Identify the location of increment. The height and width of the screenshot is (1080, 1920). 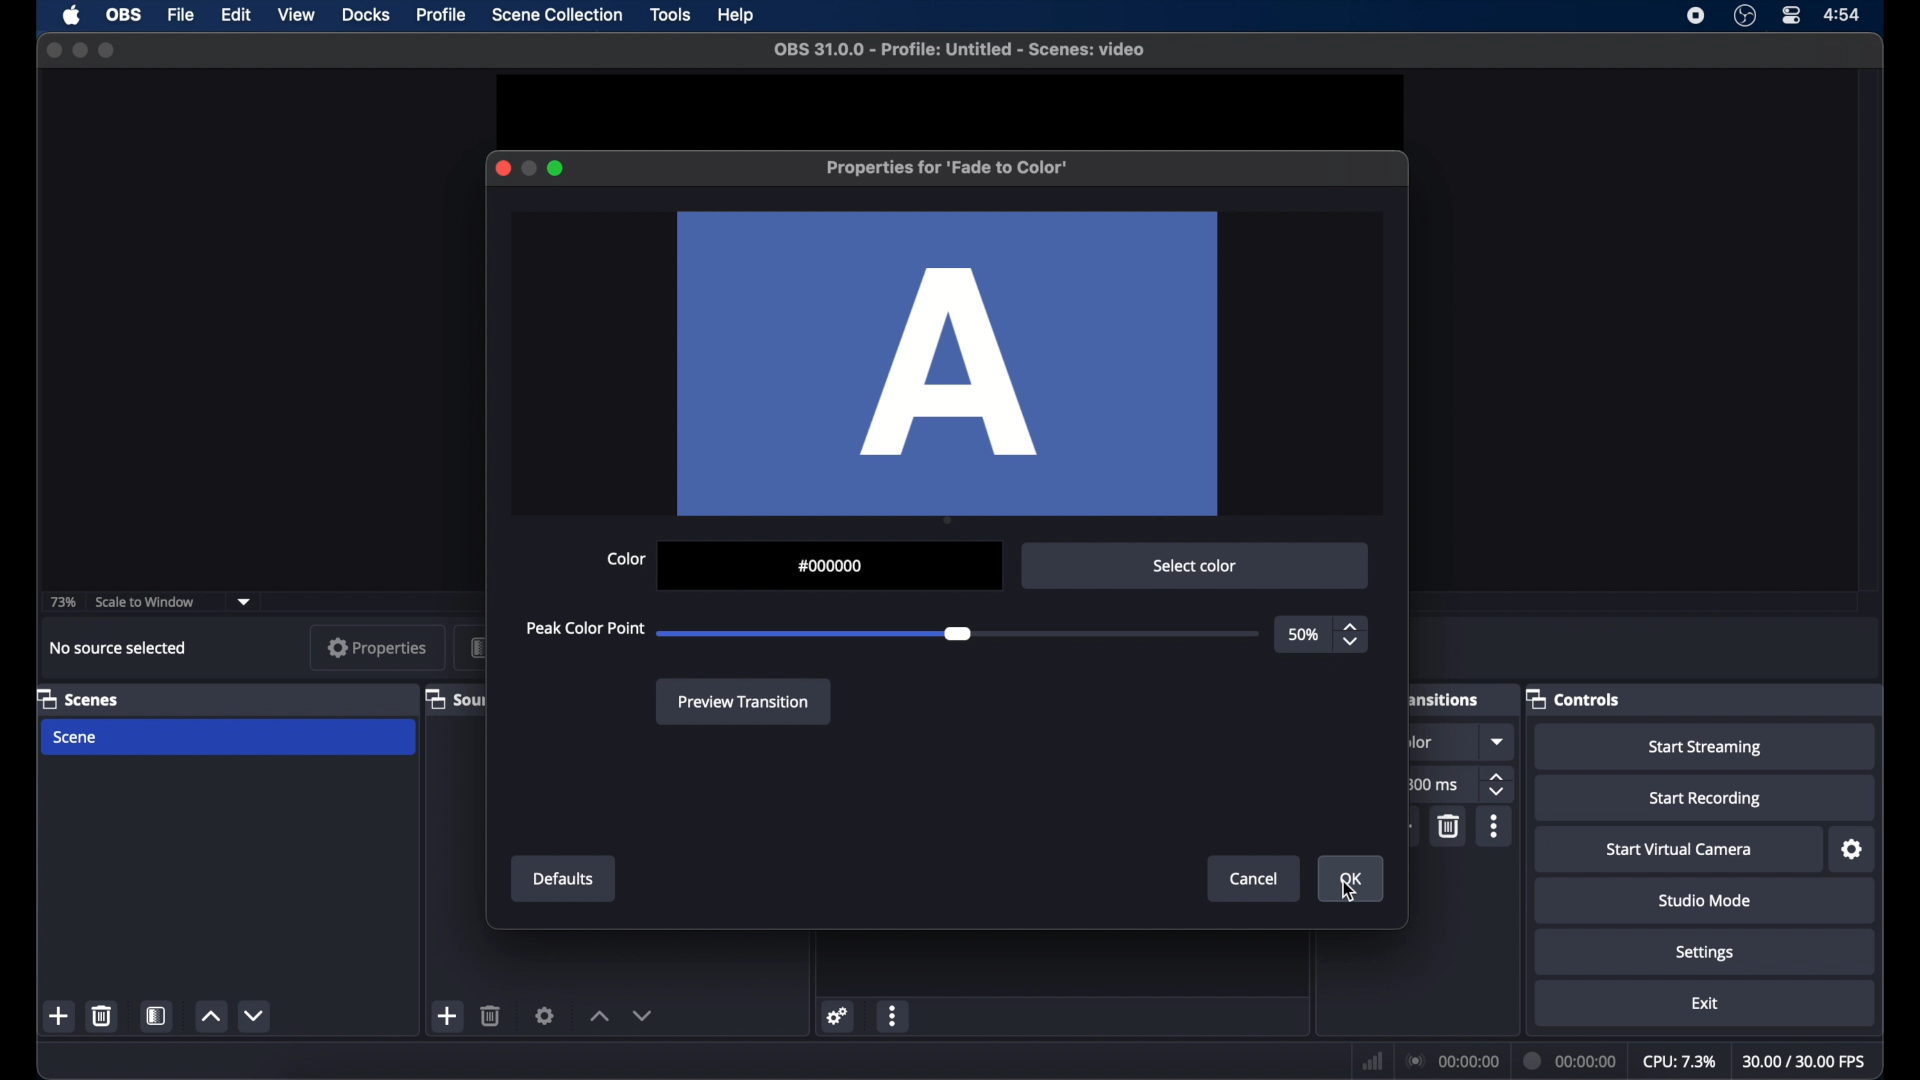
(209, 1017).